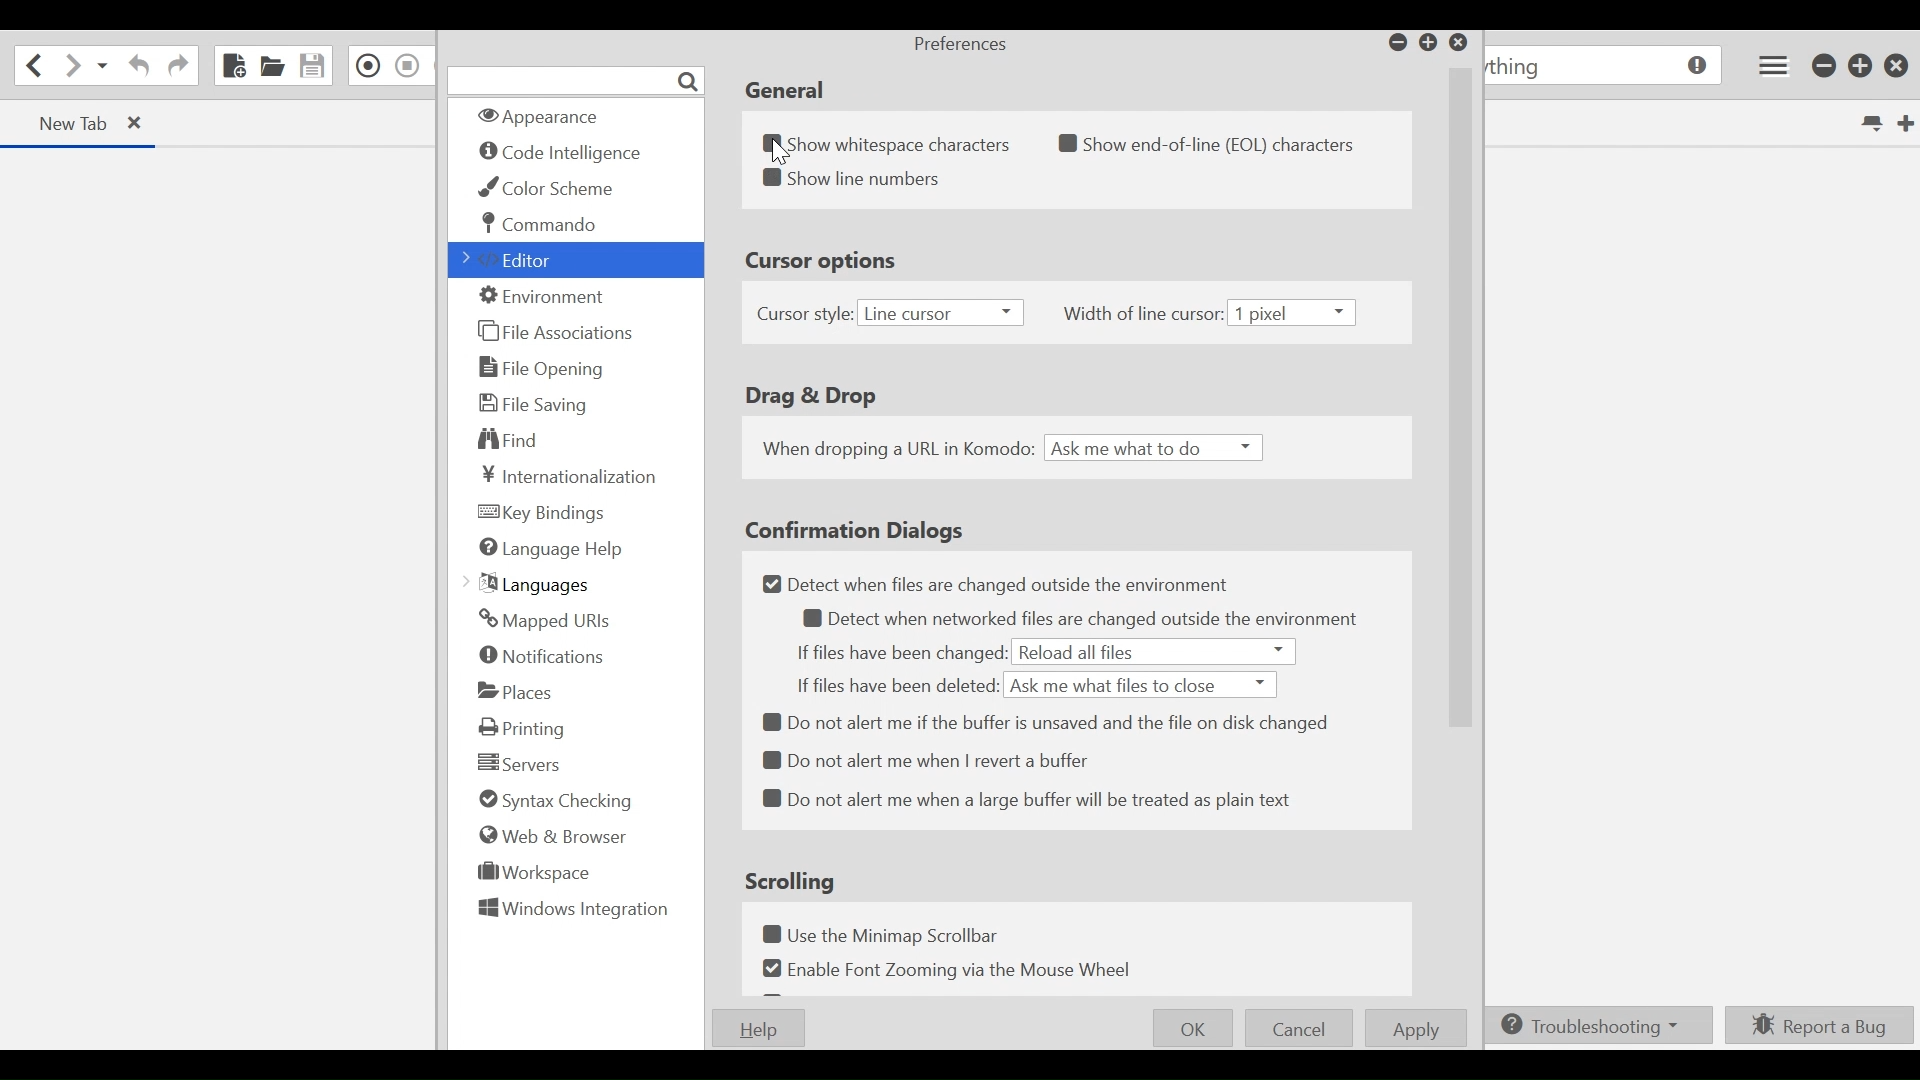 This screenshot has width=1920, height=1080. What do you see at coordinates (578, 78) in the screenshot?
I see `Search` at bounding box center [578, 78].